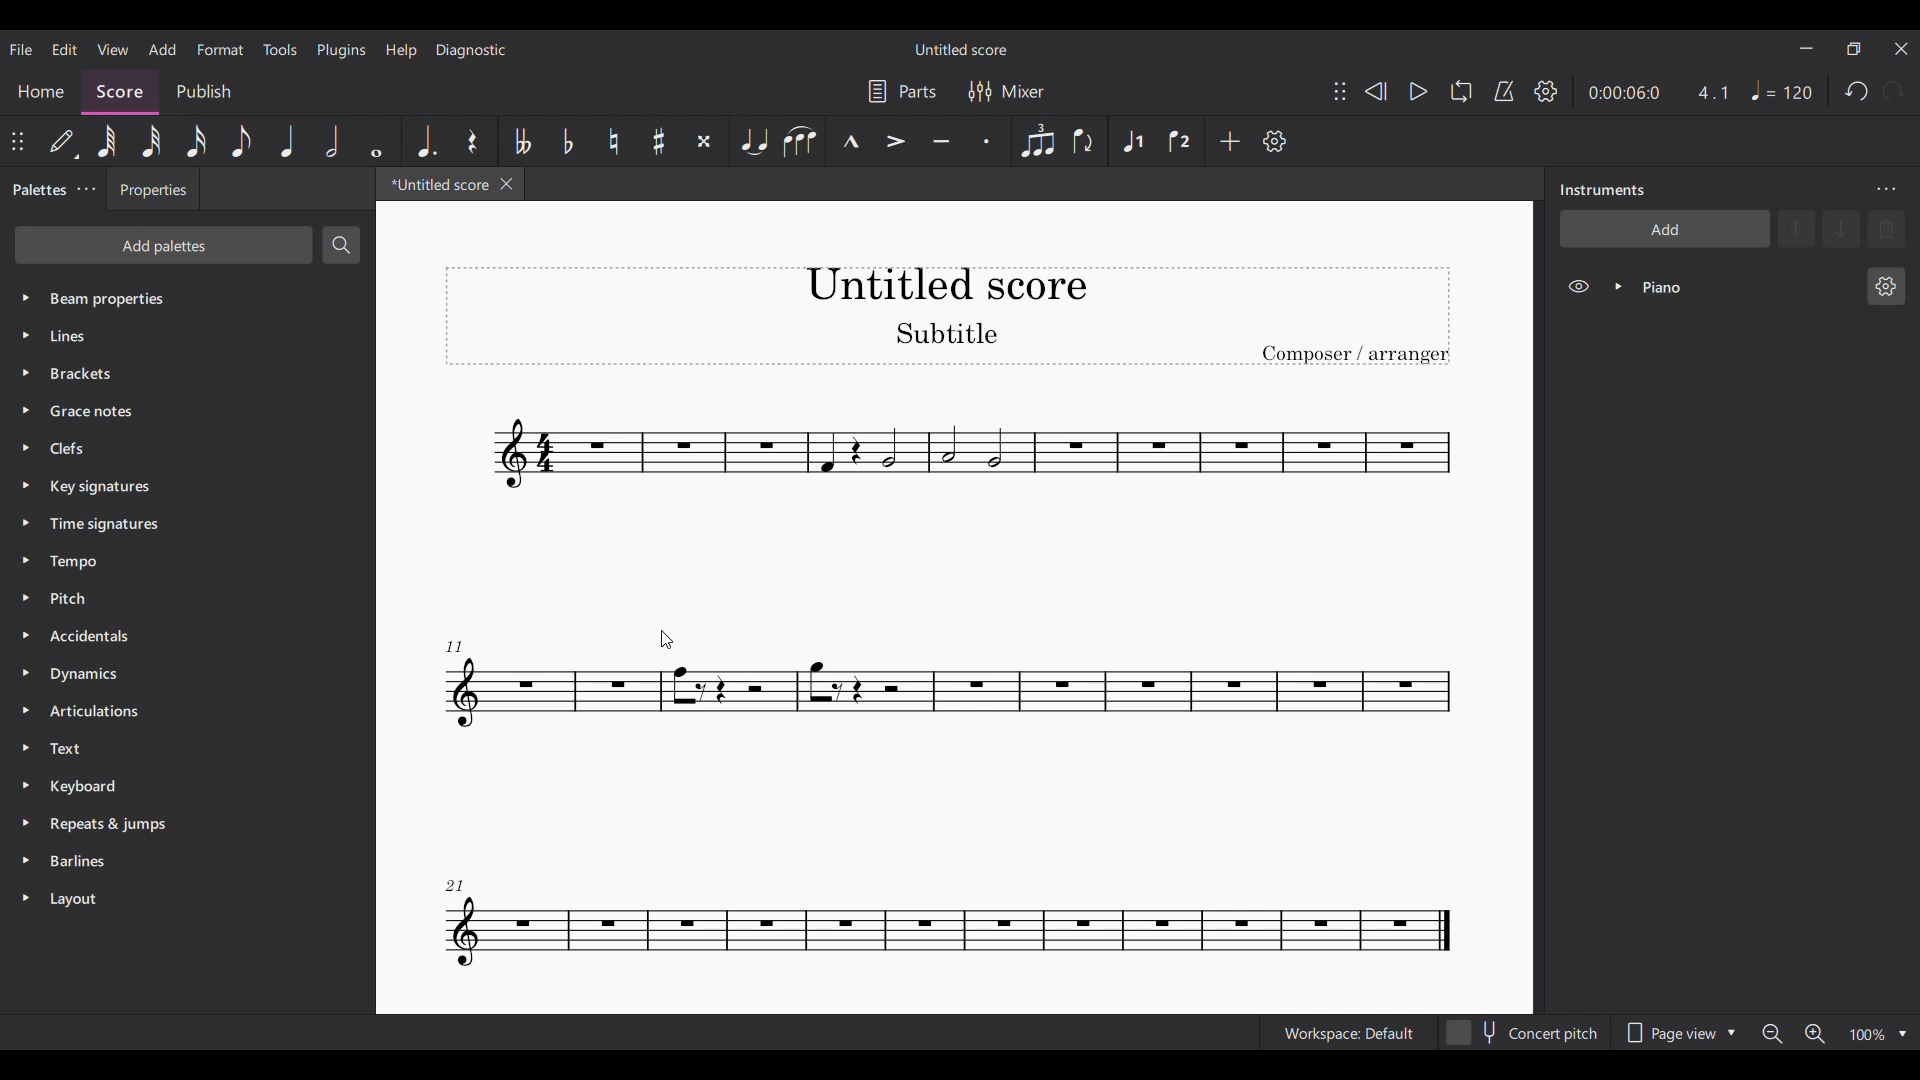  I want to click on Toggle double sharp, so click(705, 141).